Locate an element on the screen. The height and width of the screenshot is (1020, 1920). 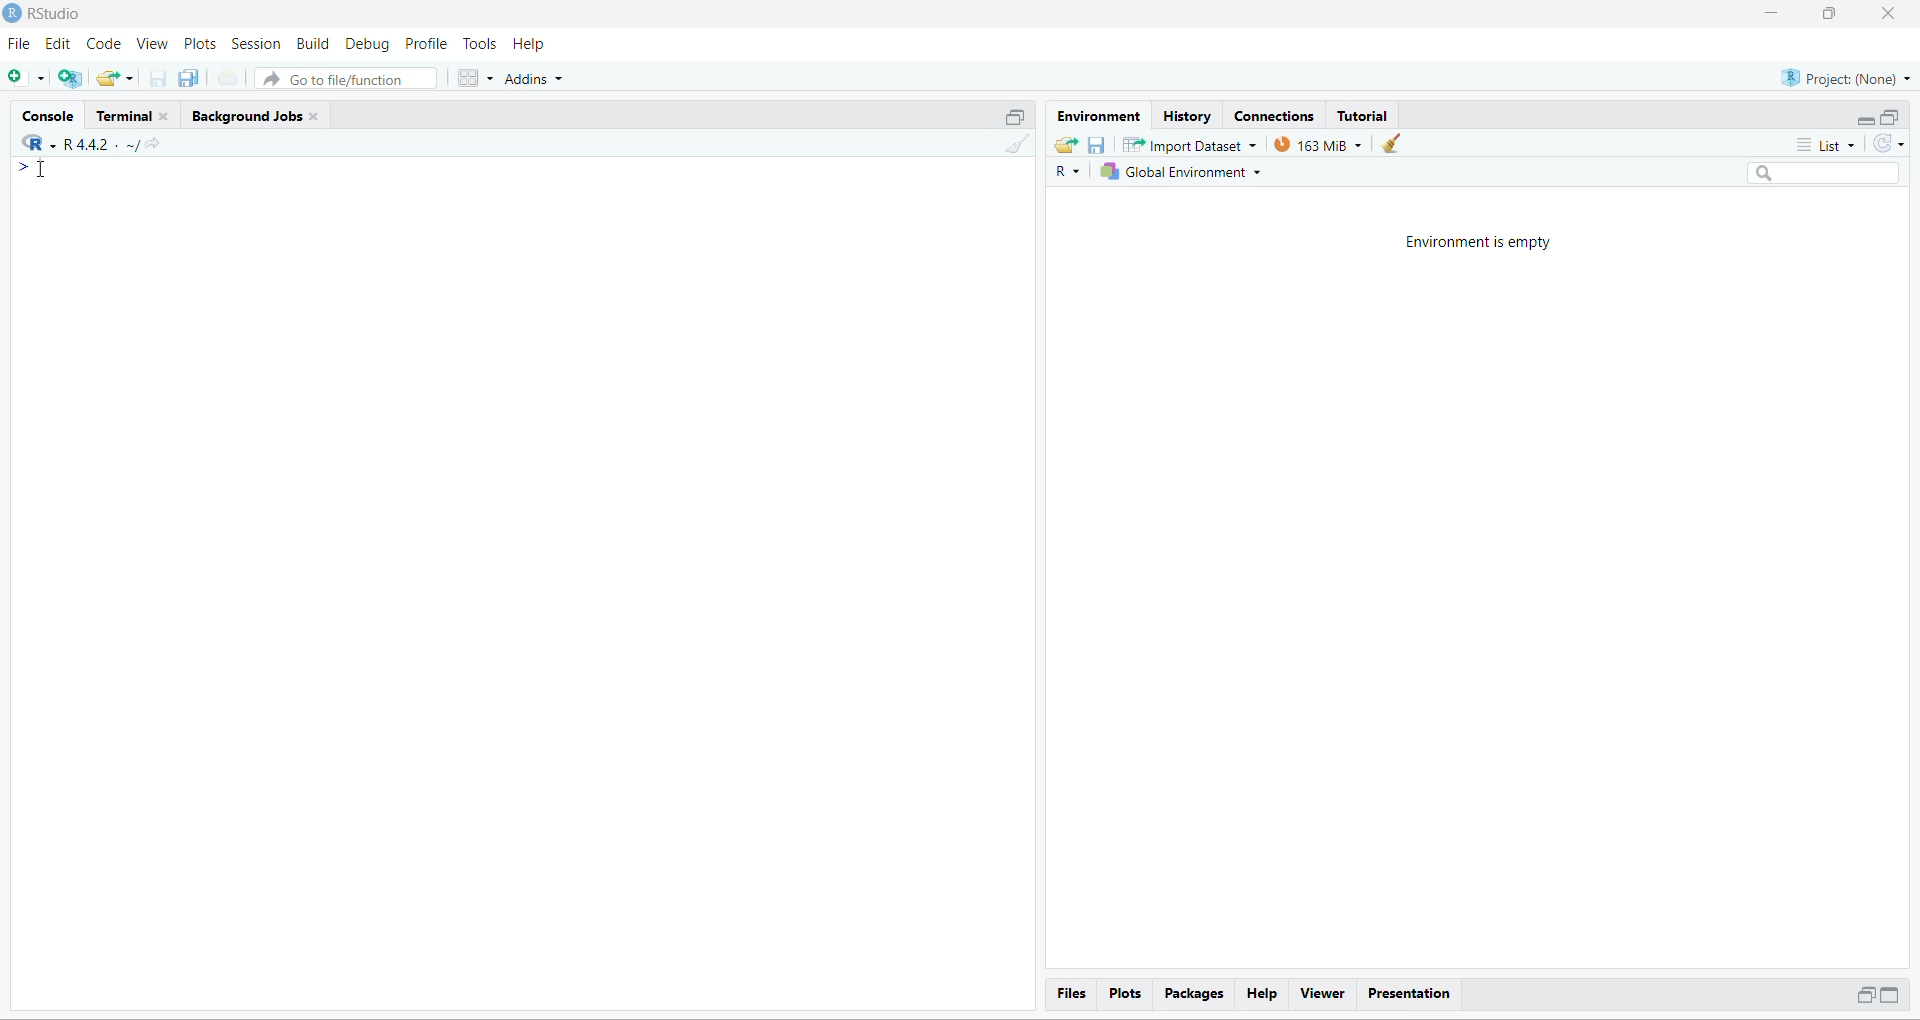
clear is located at coordinates (1394, 143).